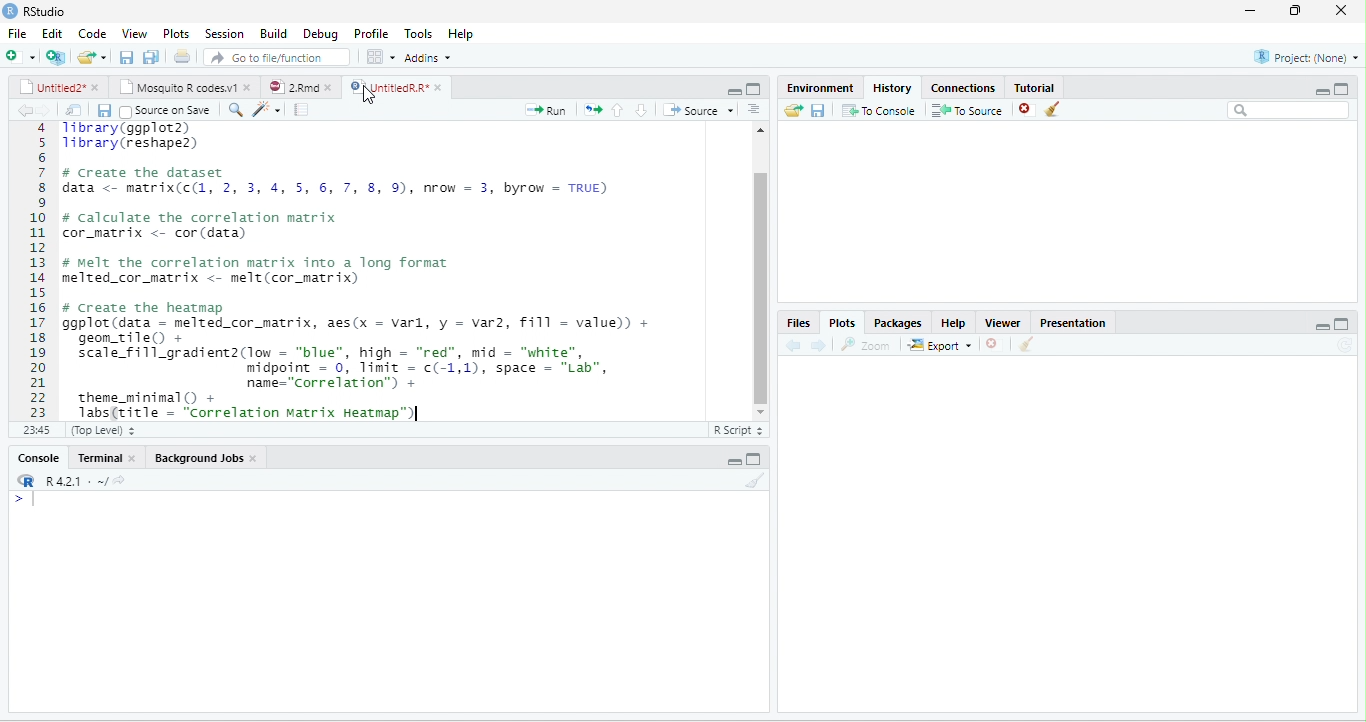 This screenshot has height=722, width=1366. I want to click on end file, so click(92, 59).